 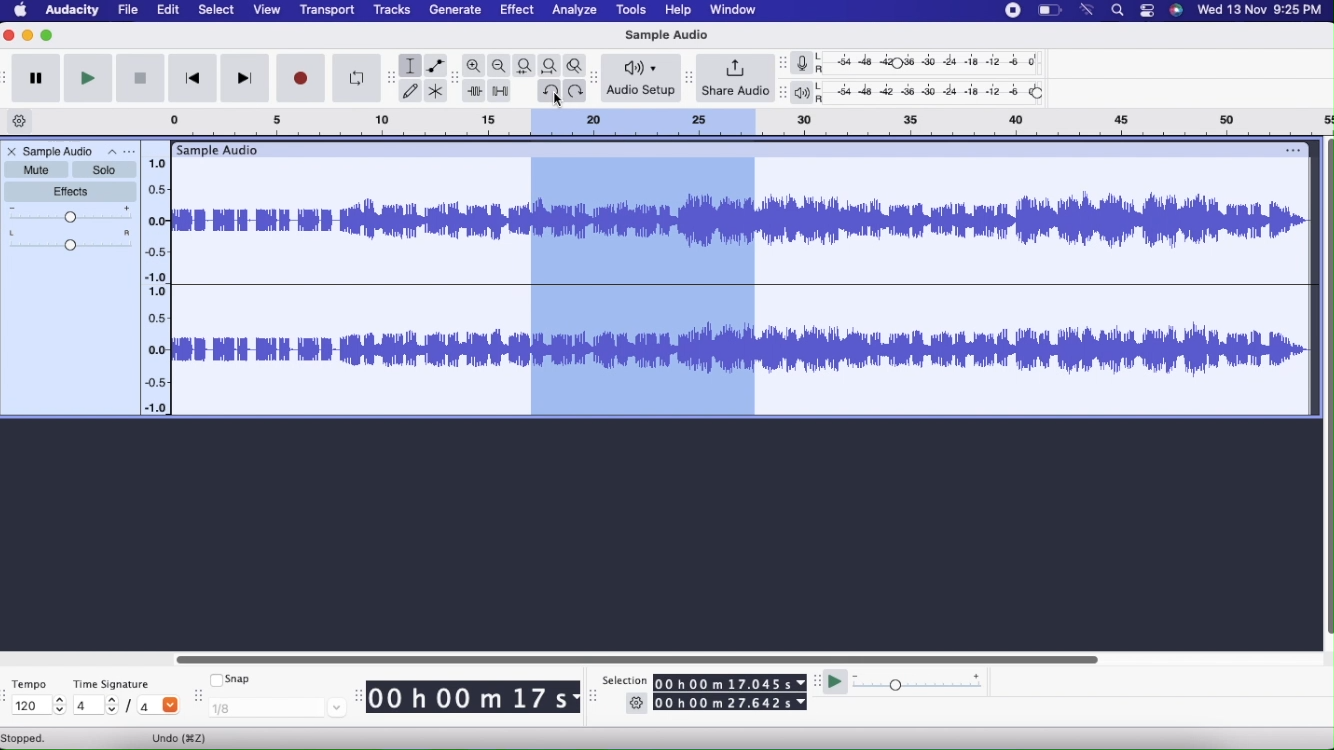 What do you see at coordinates (356, 694) in the screenshot?
I see `move toolbar` at bounding box center [356, 694].